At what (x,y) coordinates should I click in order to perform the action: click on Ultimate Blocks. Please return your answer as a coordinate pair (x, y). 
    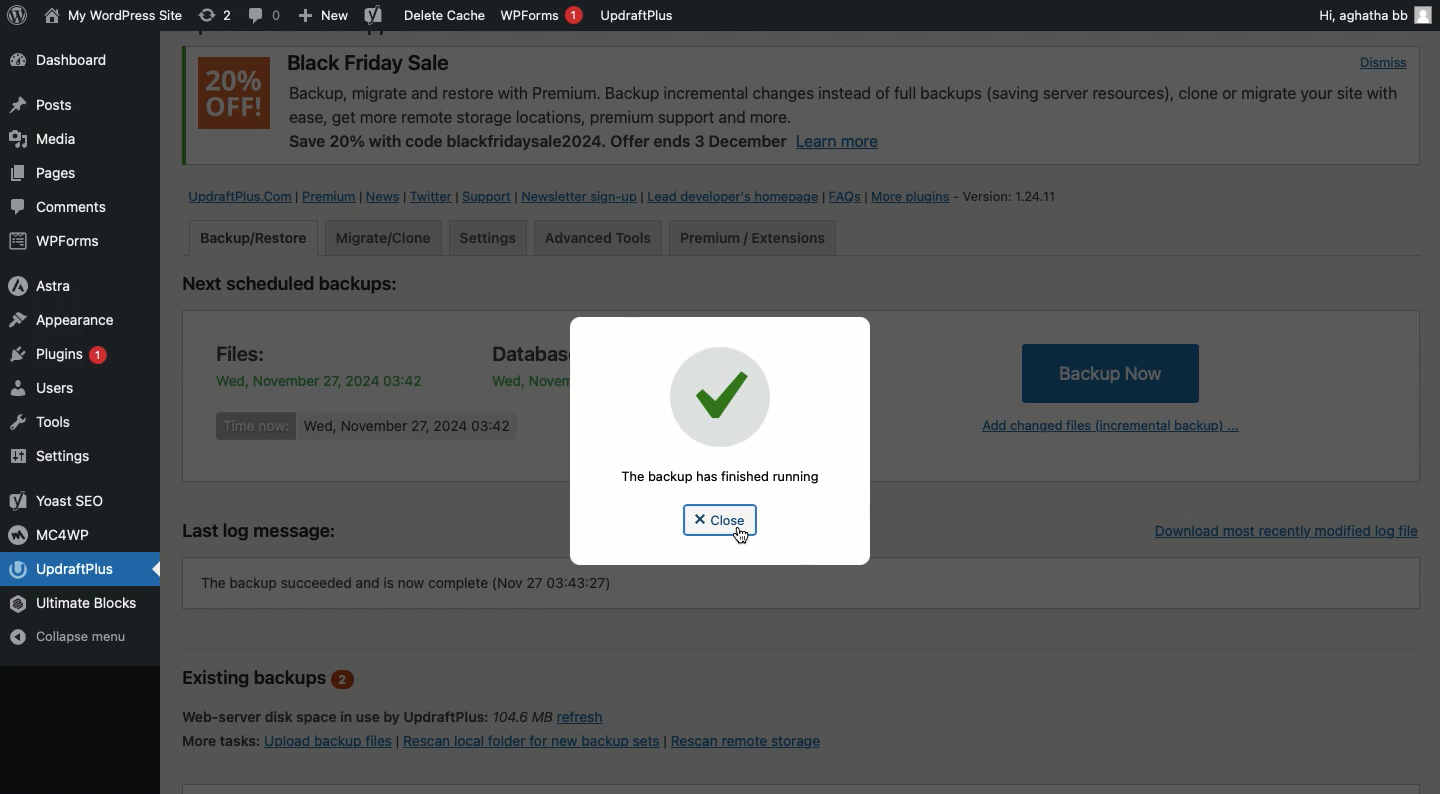
    Looking at the image, I should click on (78, 604).